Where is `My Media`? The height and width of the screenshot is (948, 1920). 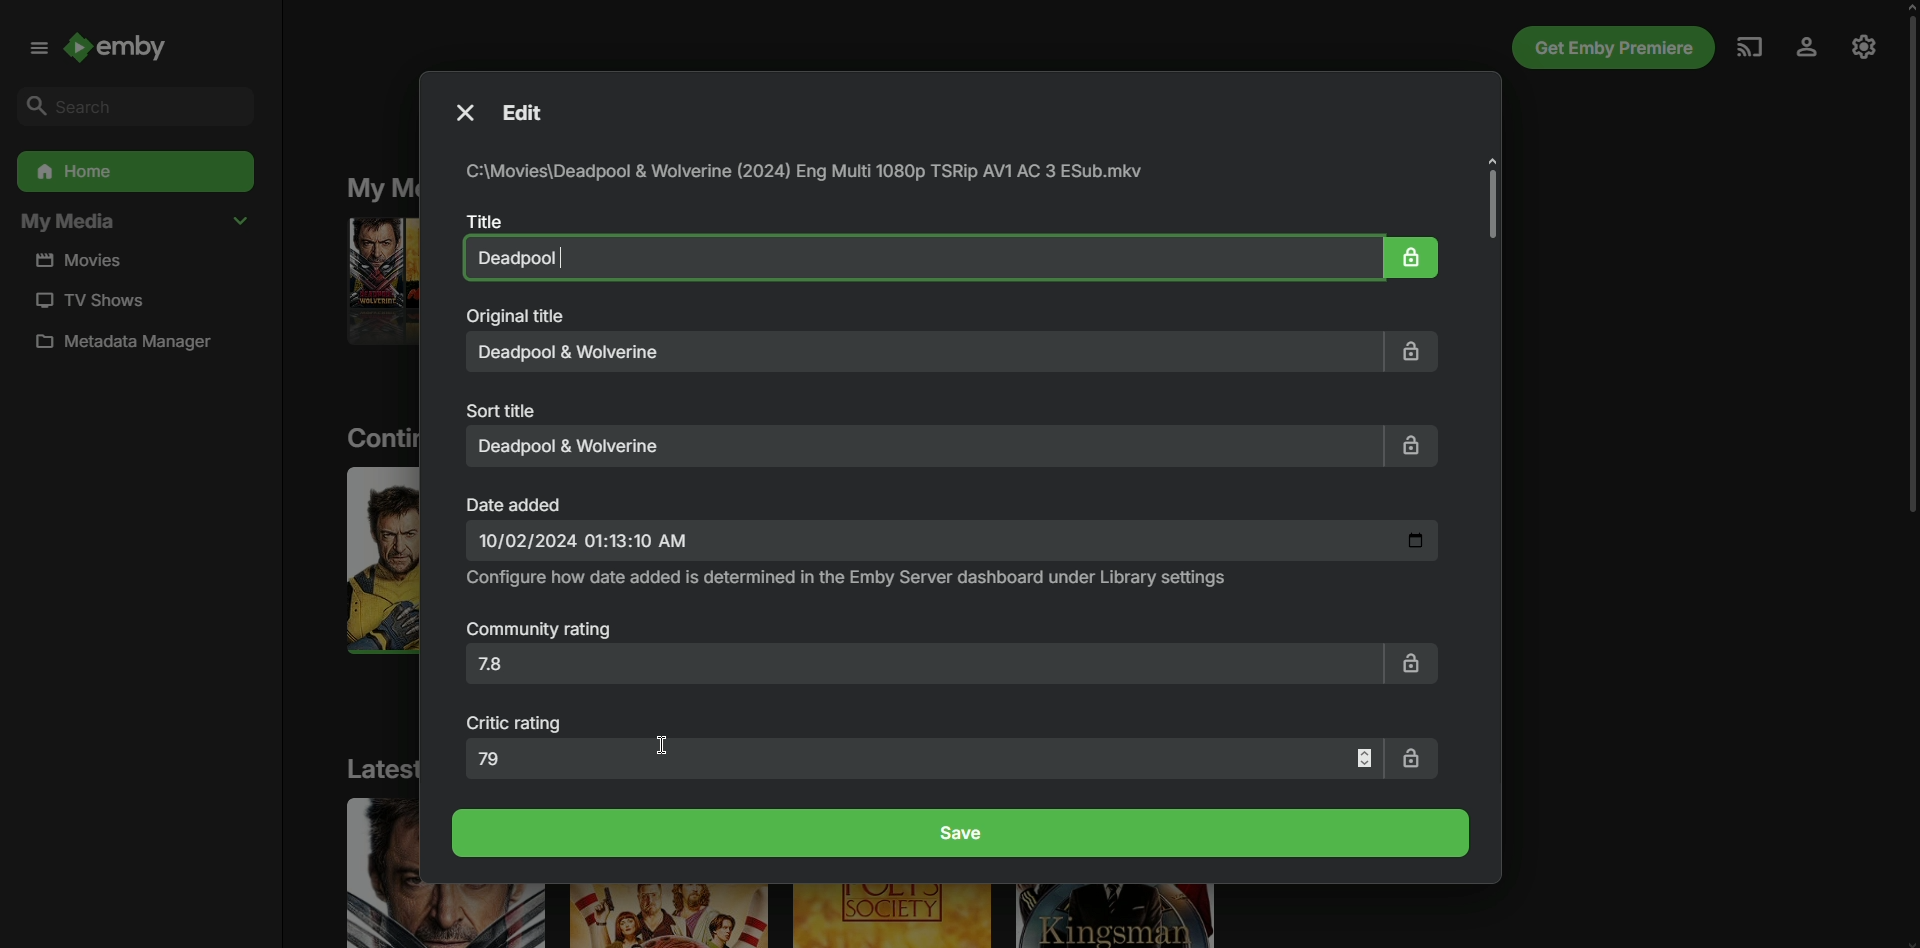
My Media is located at coordinates (135, 223).